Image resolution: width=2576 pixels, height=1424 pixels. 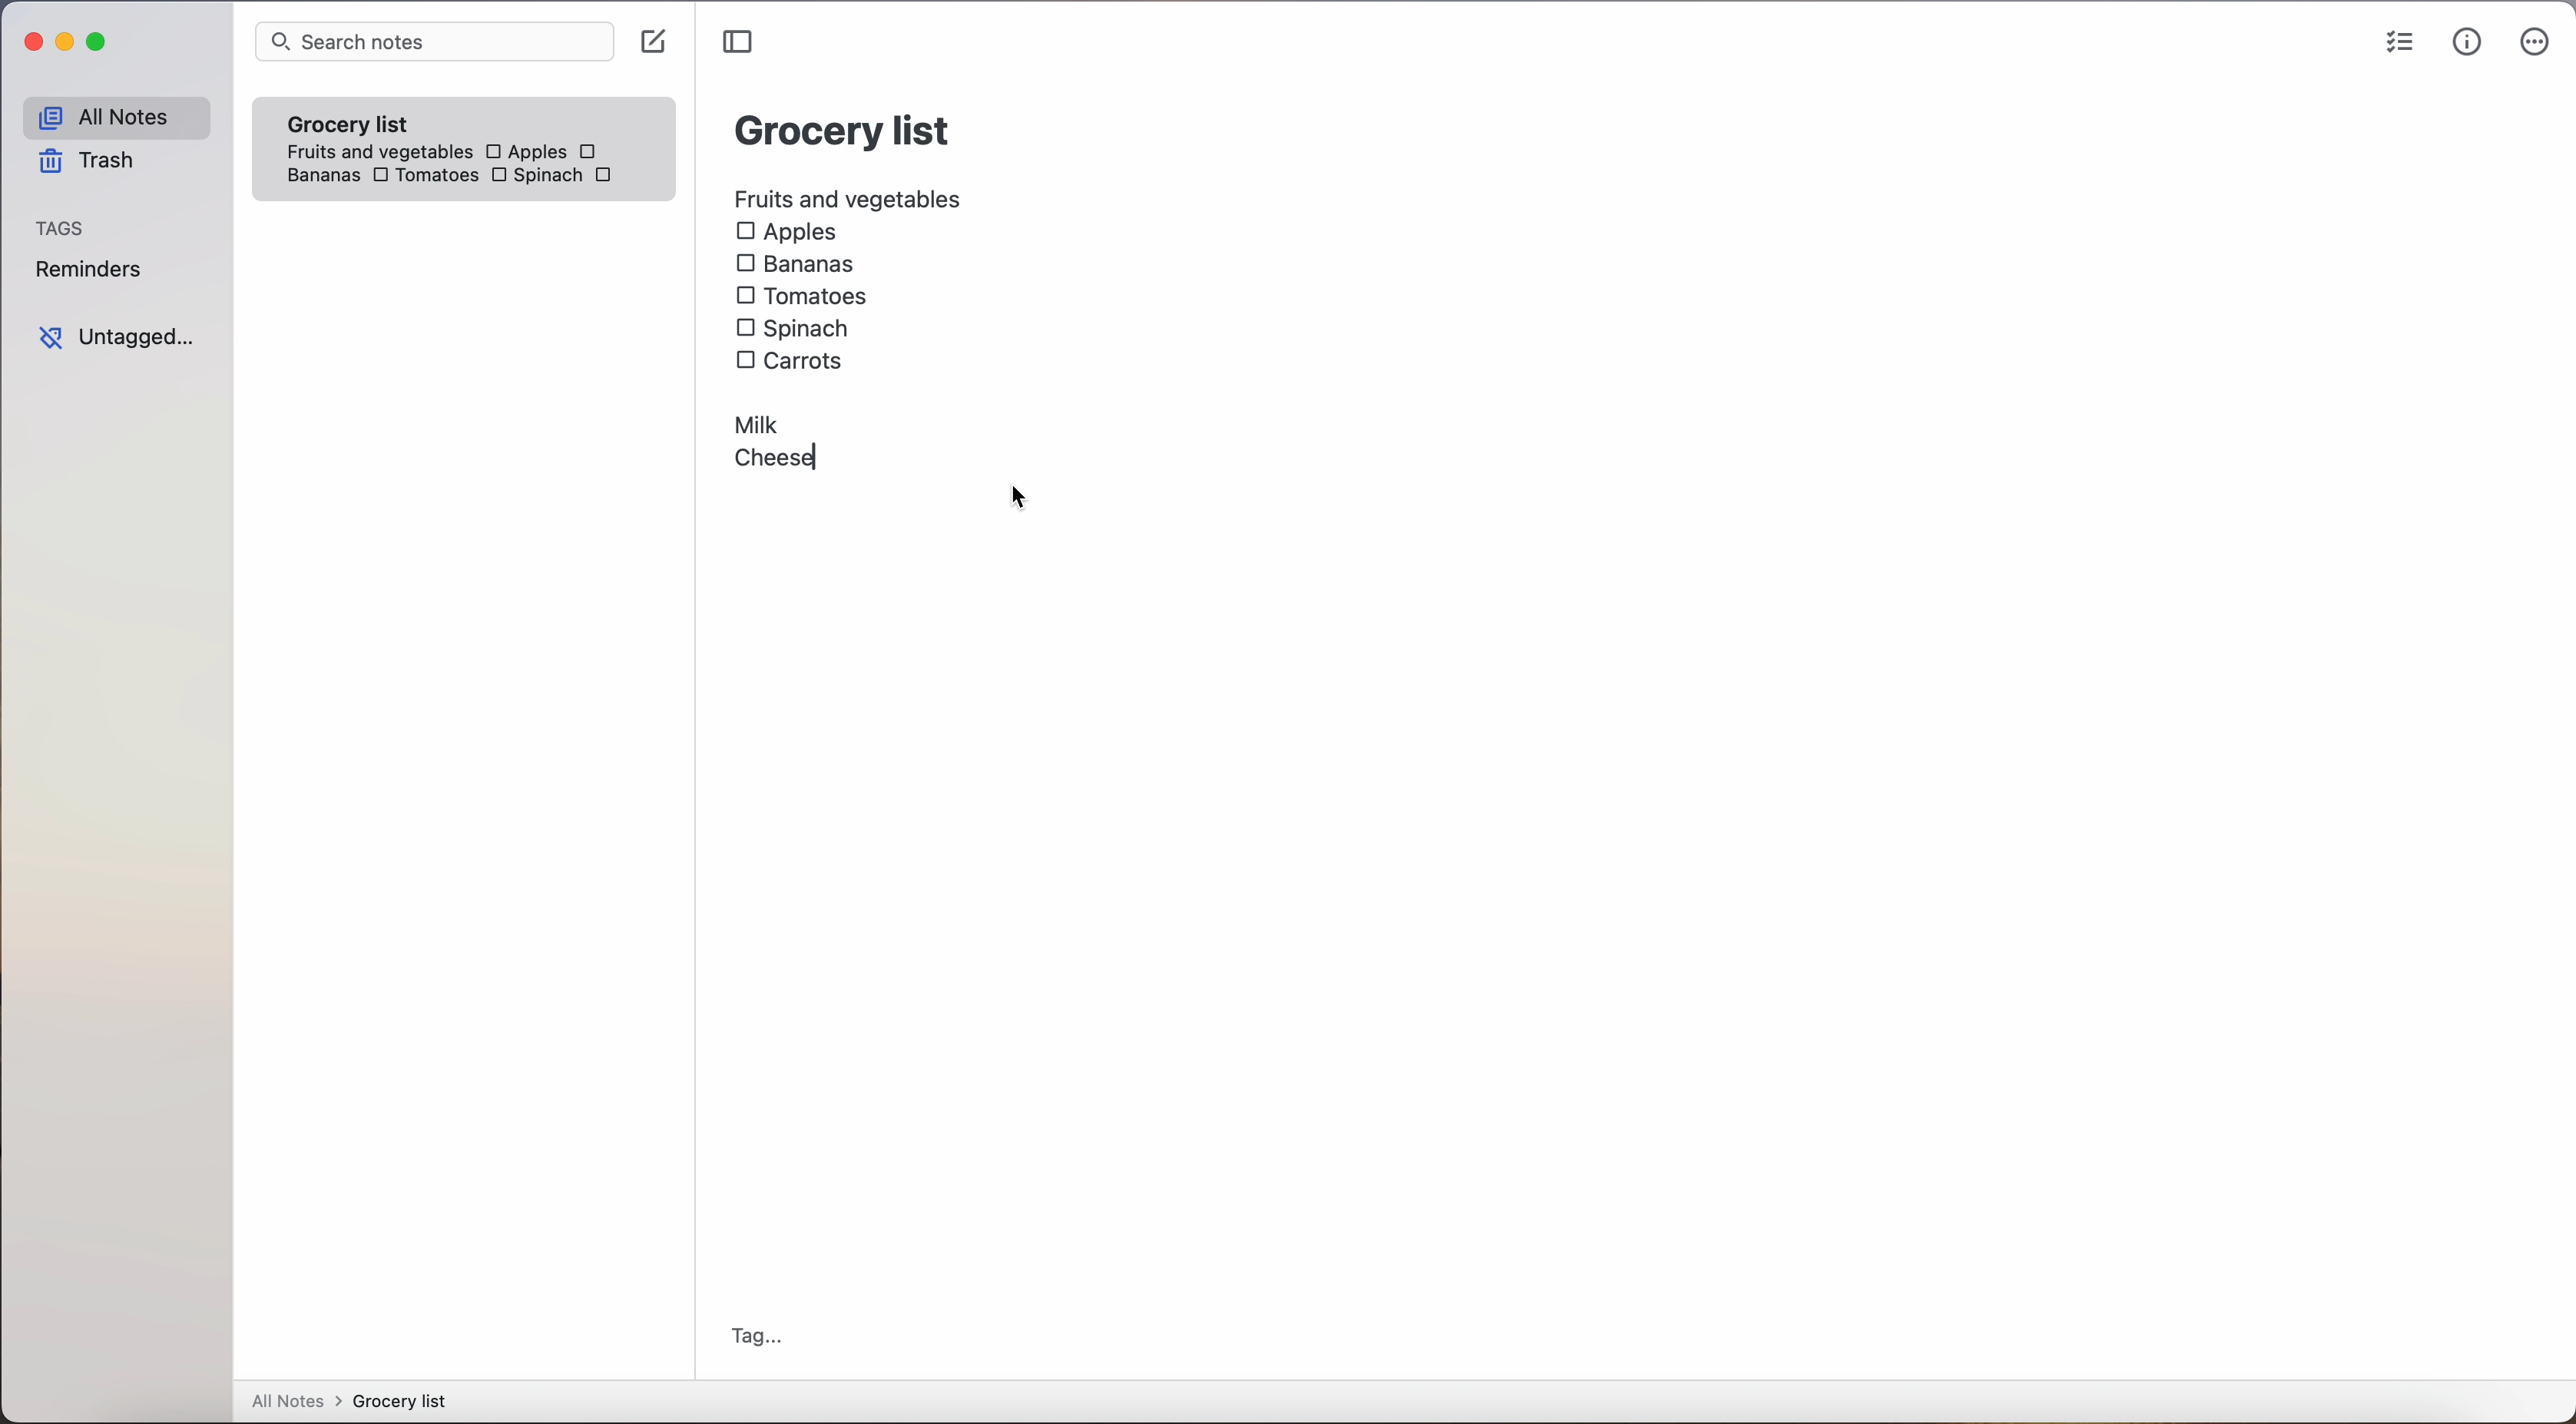 What do you see at coordinates (93, 272) in the screenshot?
I see `reminders` at bounding box center [93, 272].